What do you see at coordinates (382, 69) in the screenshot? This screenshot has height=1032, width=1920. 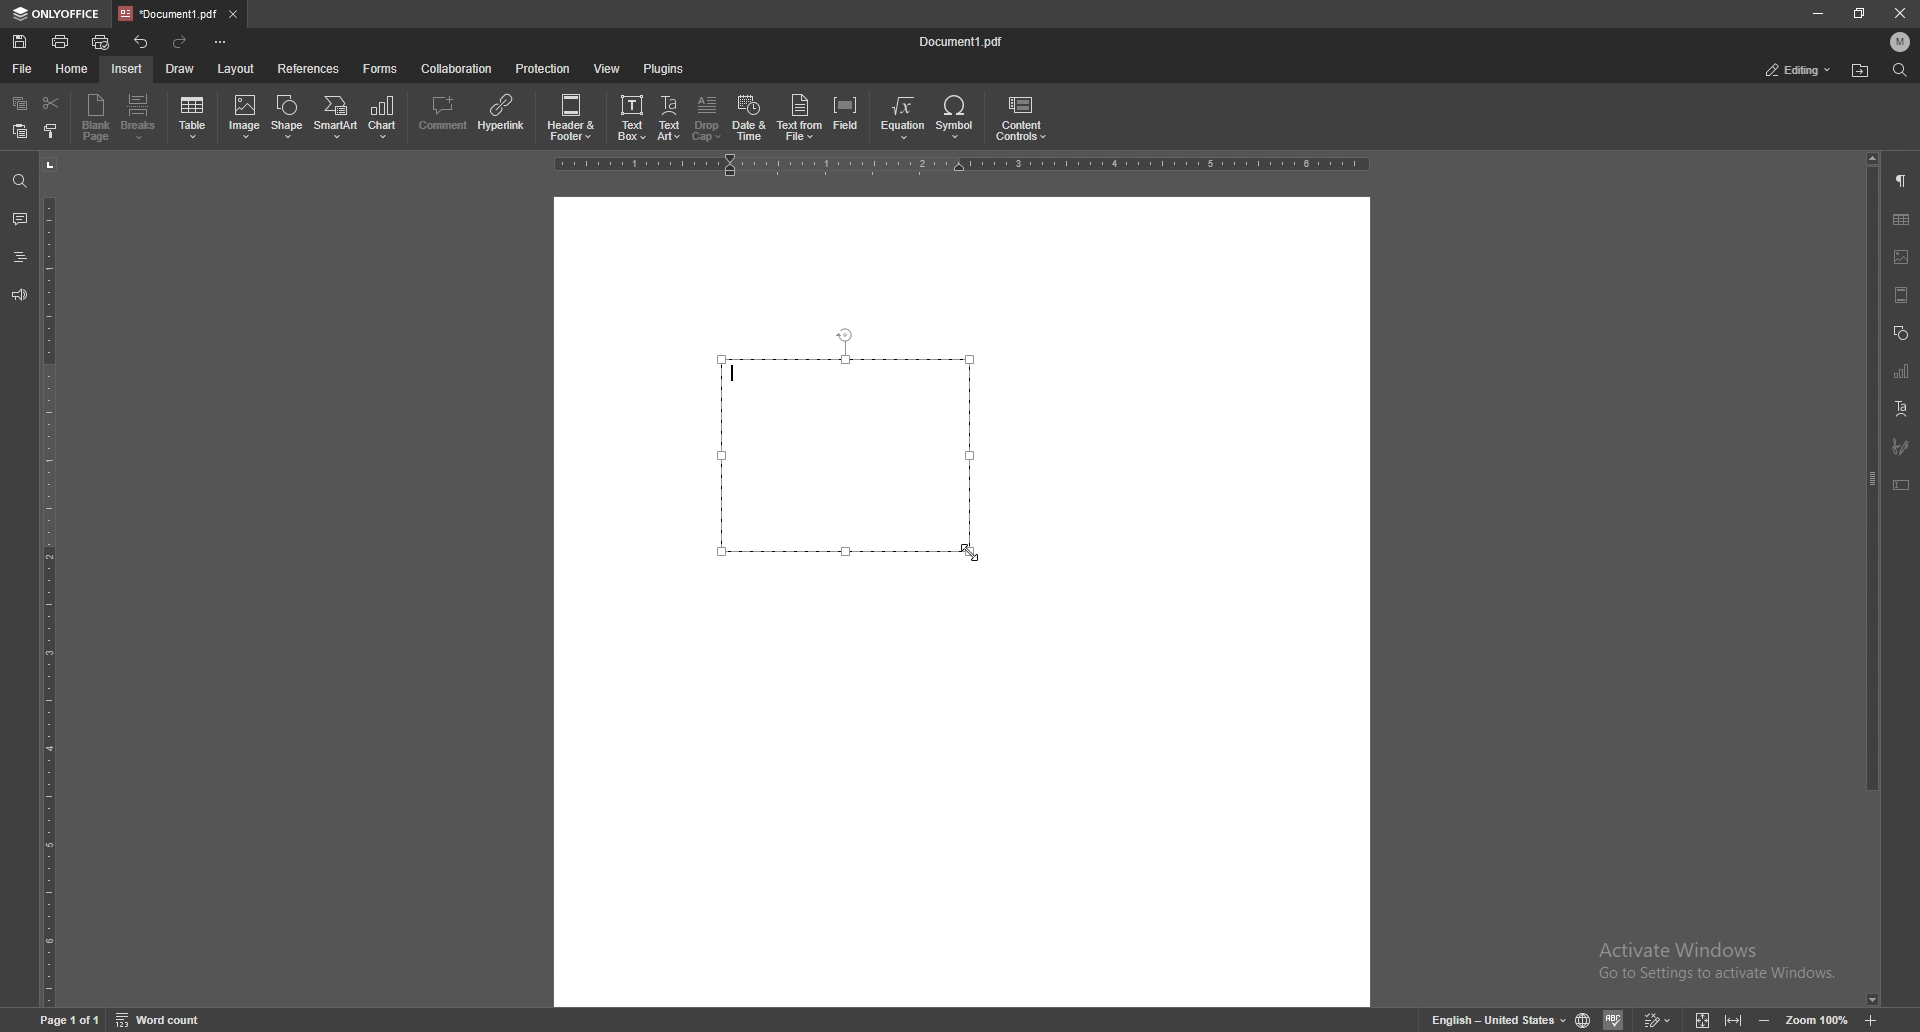 I see `forms` at bounding box center [382, 69].